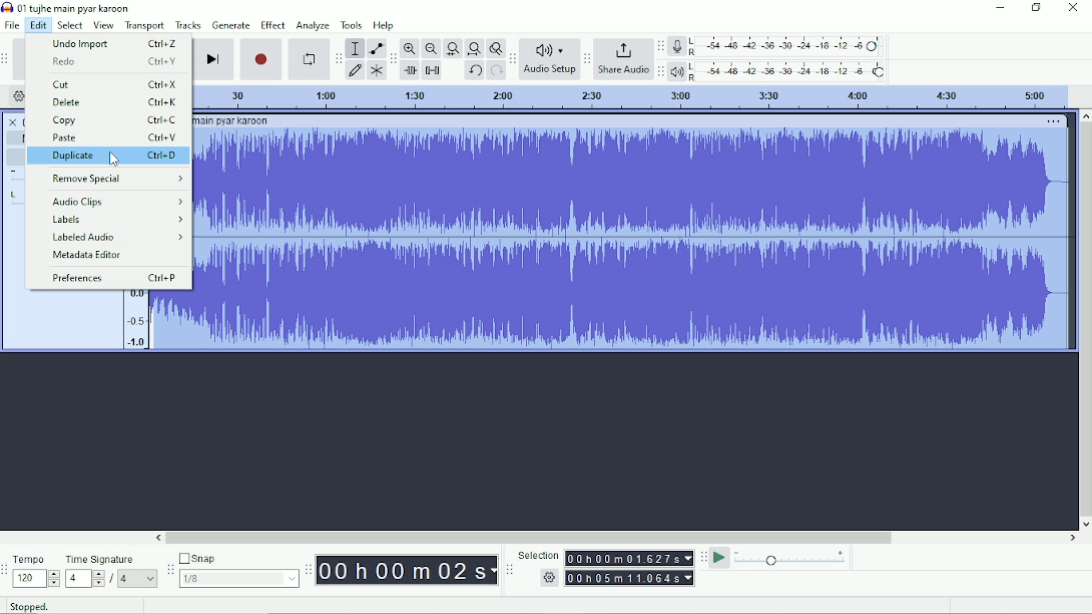 The image size is (1092, 614). I want to click on Snap, so click(238, 557).